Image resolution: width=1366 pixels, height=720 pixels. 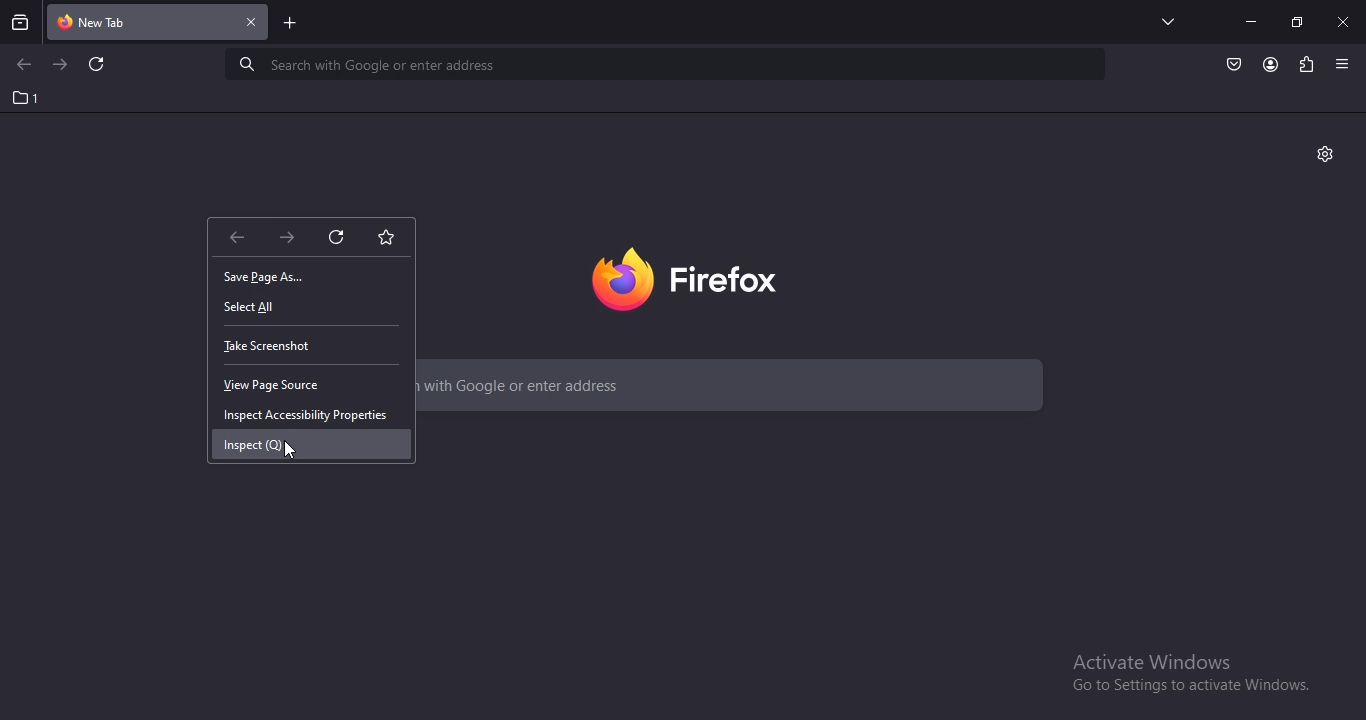 What do you see at coordinates (285, 236) in the screenshot?
I see `go forward one page` at bounding box center [285, 236].